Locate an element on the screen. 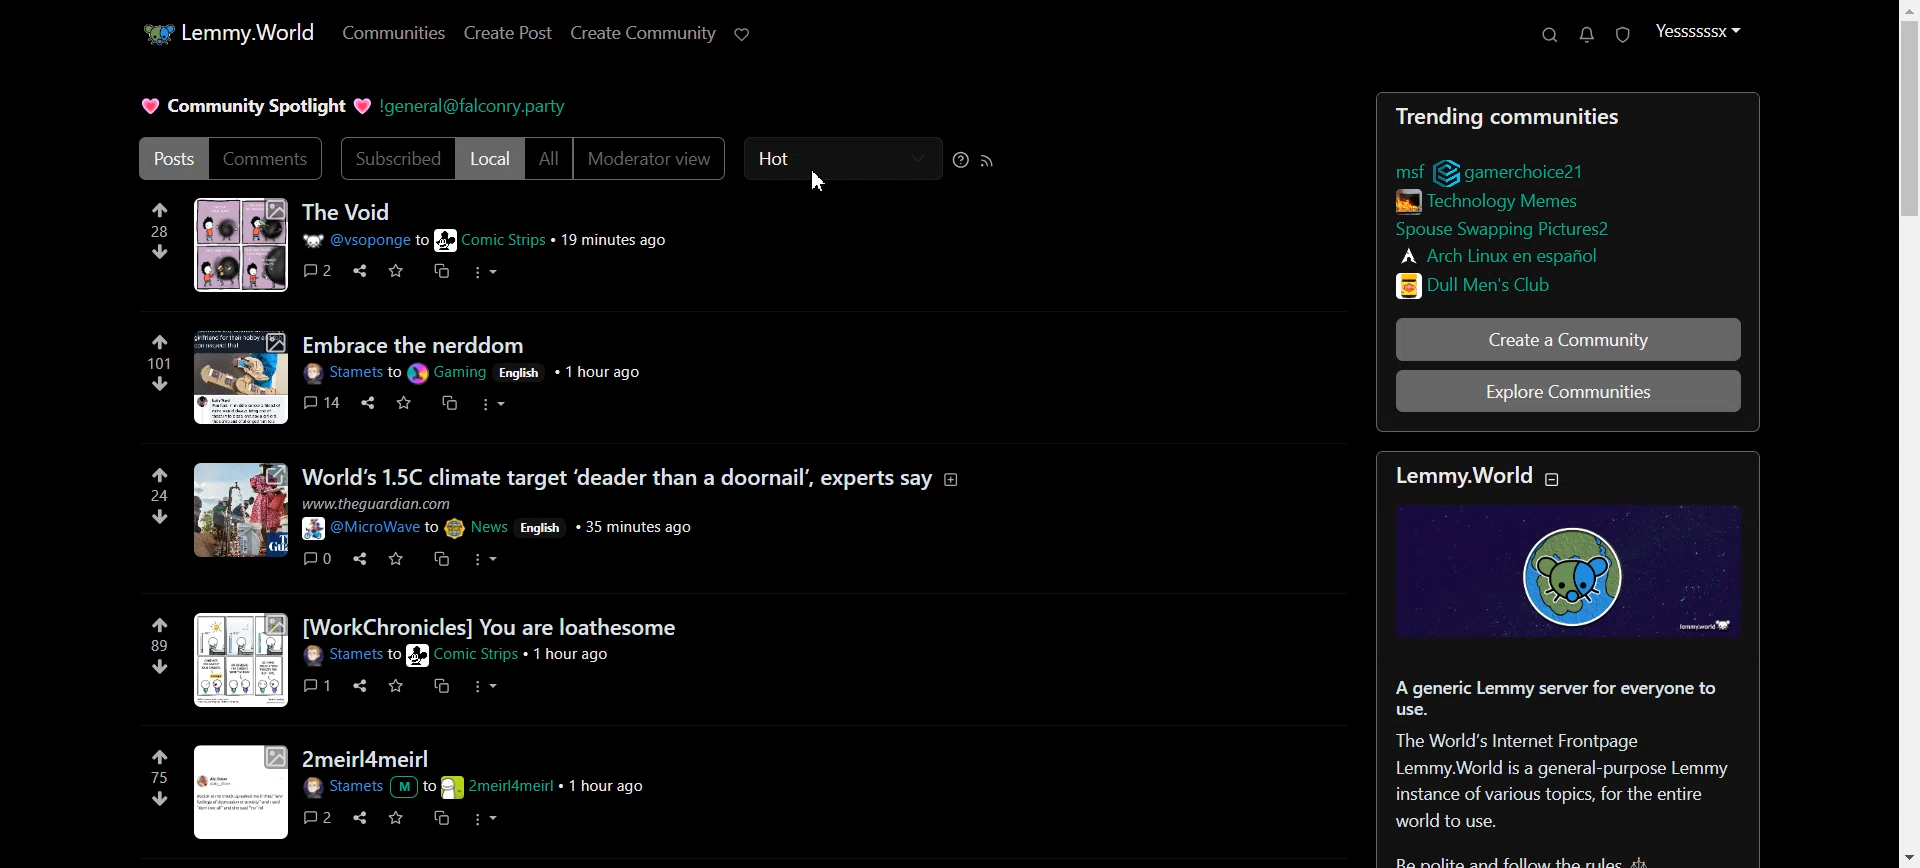  cross post is located at coordinates (435, 818).